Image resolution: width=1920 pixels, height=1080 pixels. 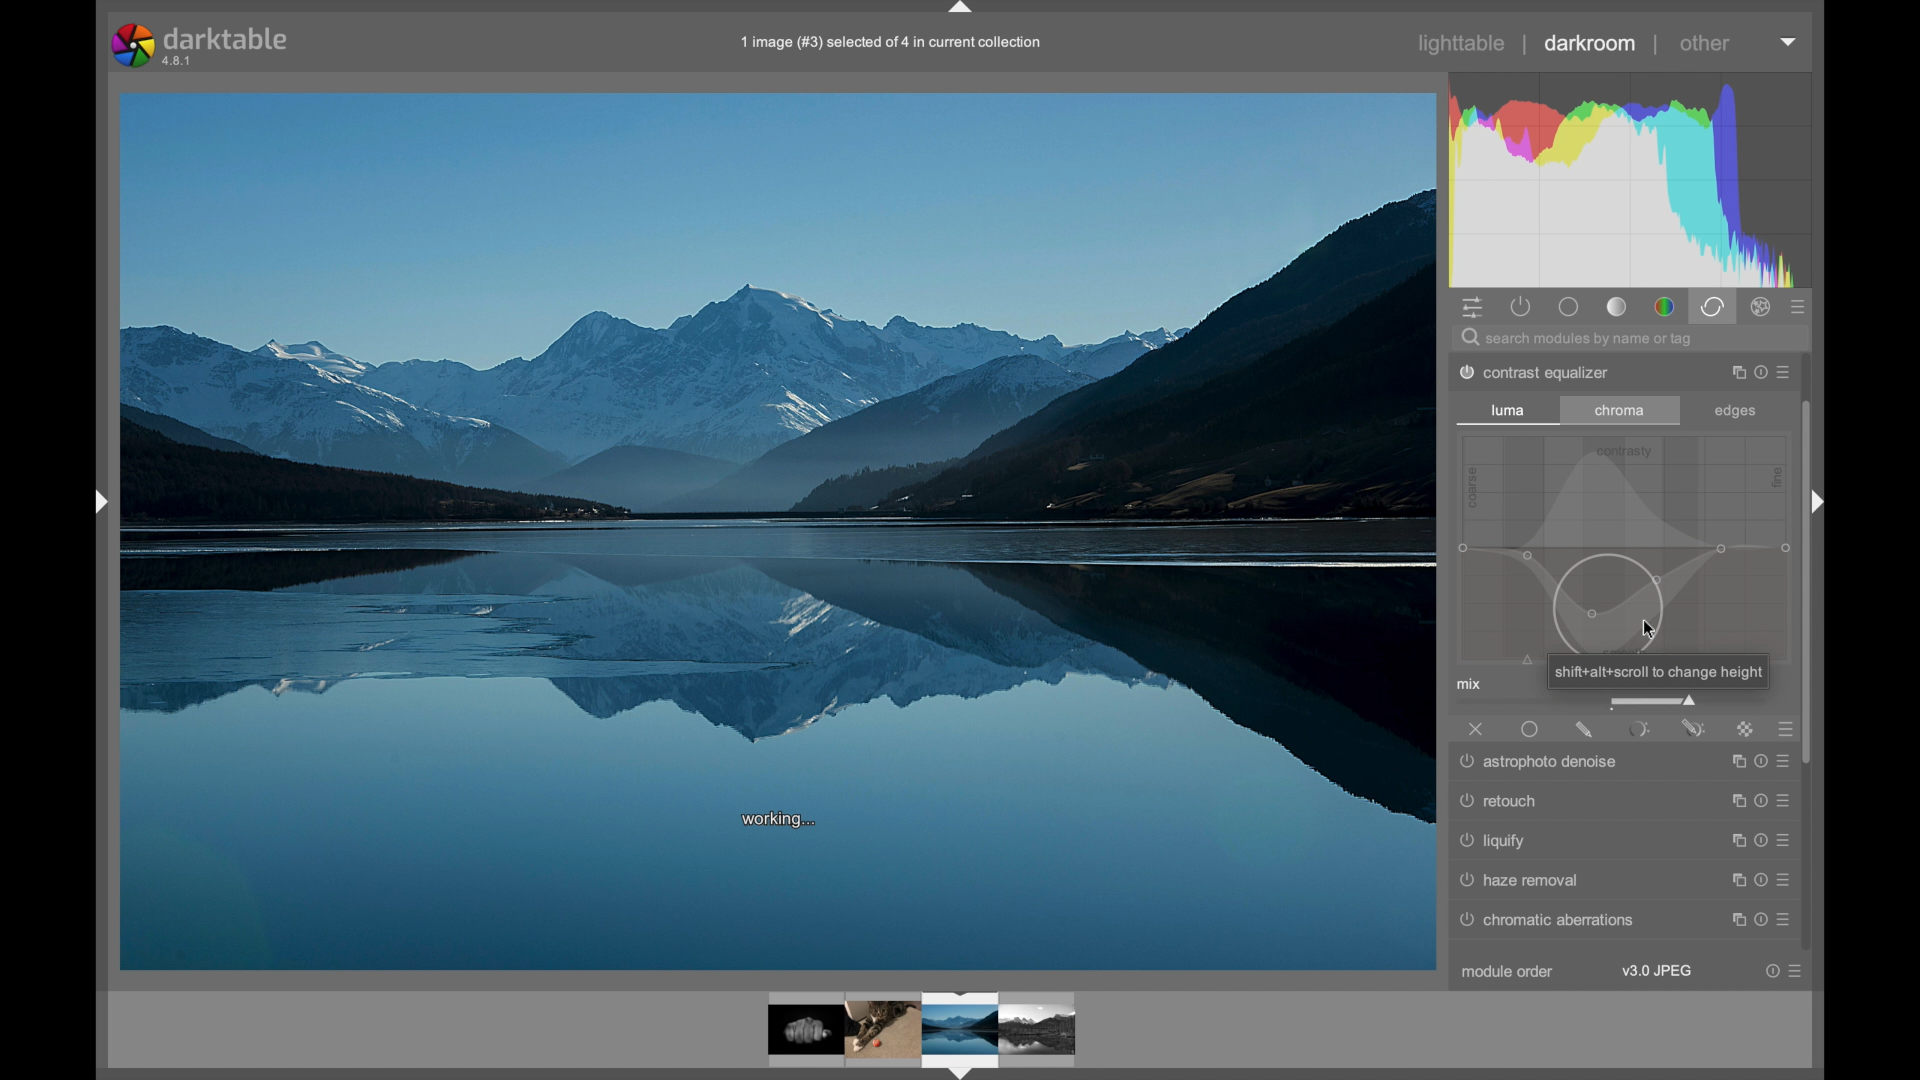 What do you see at coordinates (1636, 338) in the screenshot?
I see `search bar` at bounding box center [1636, 338].